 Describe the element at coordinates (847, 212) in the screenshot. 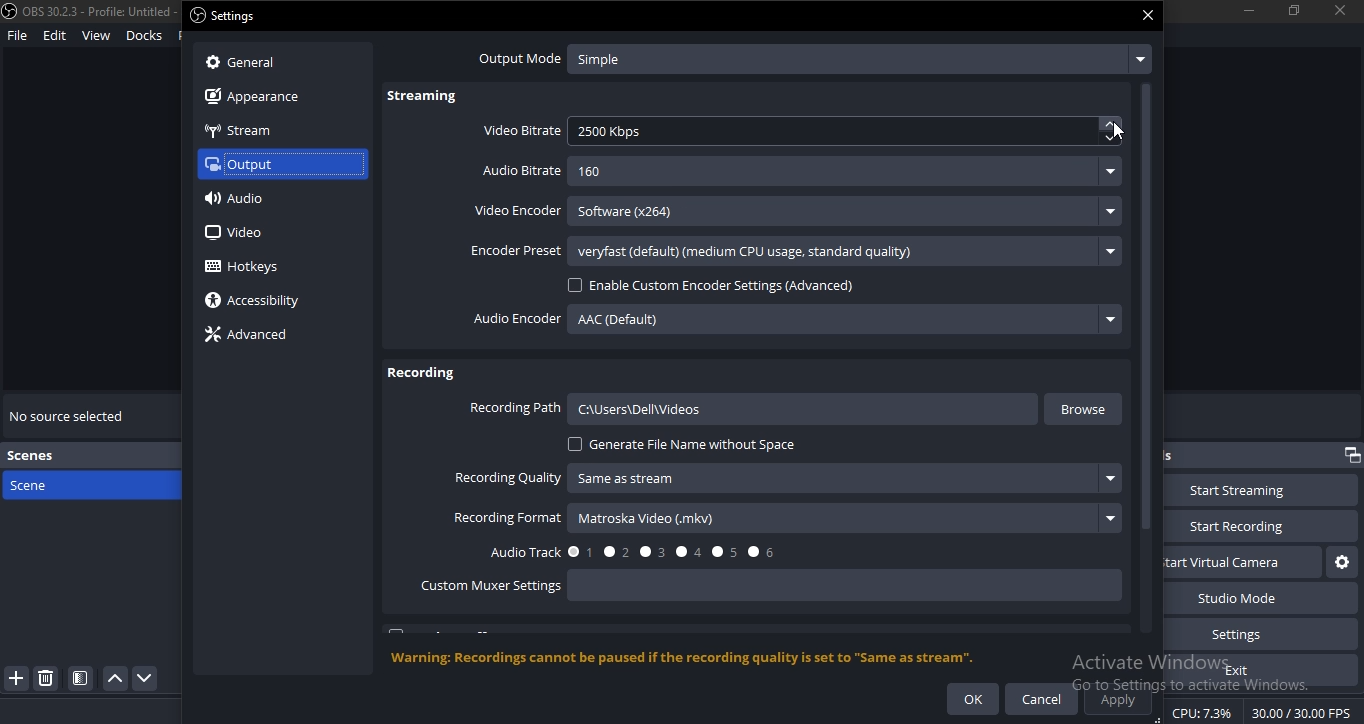

I see `Software (x264)` at that location.